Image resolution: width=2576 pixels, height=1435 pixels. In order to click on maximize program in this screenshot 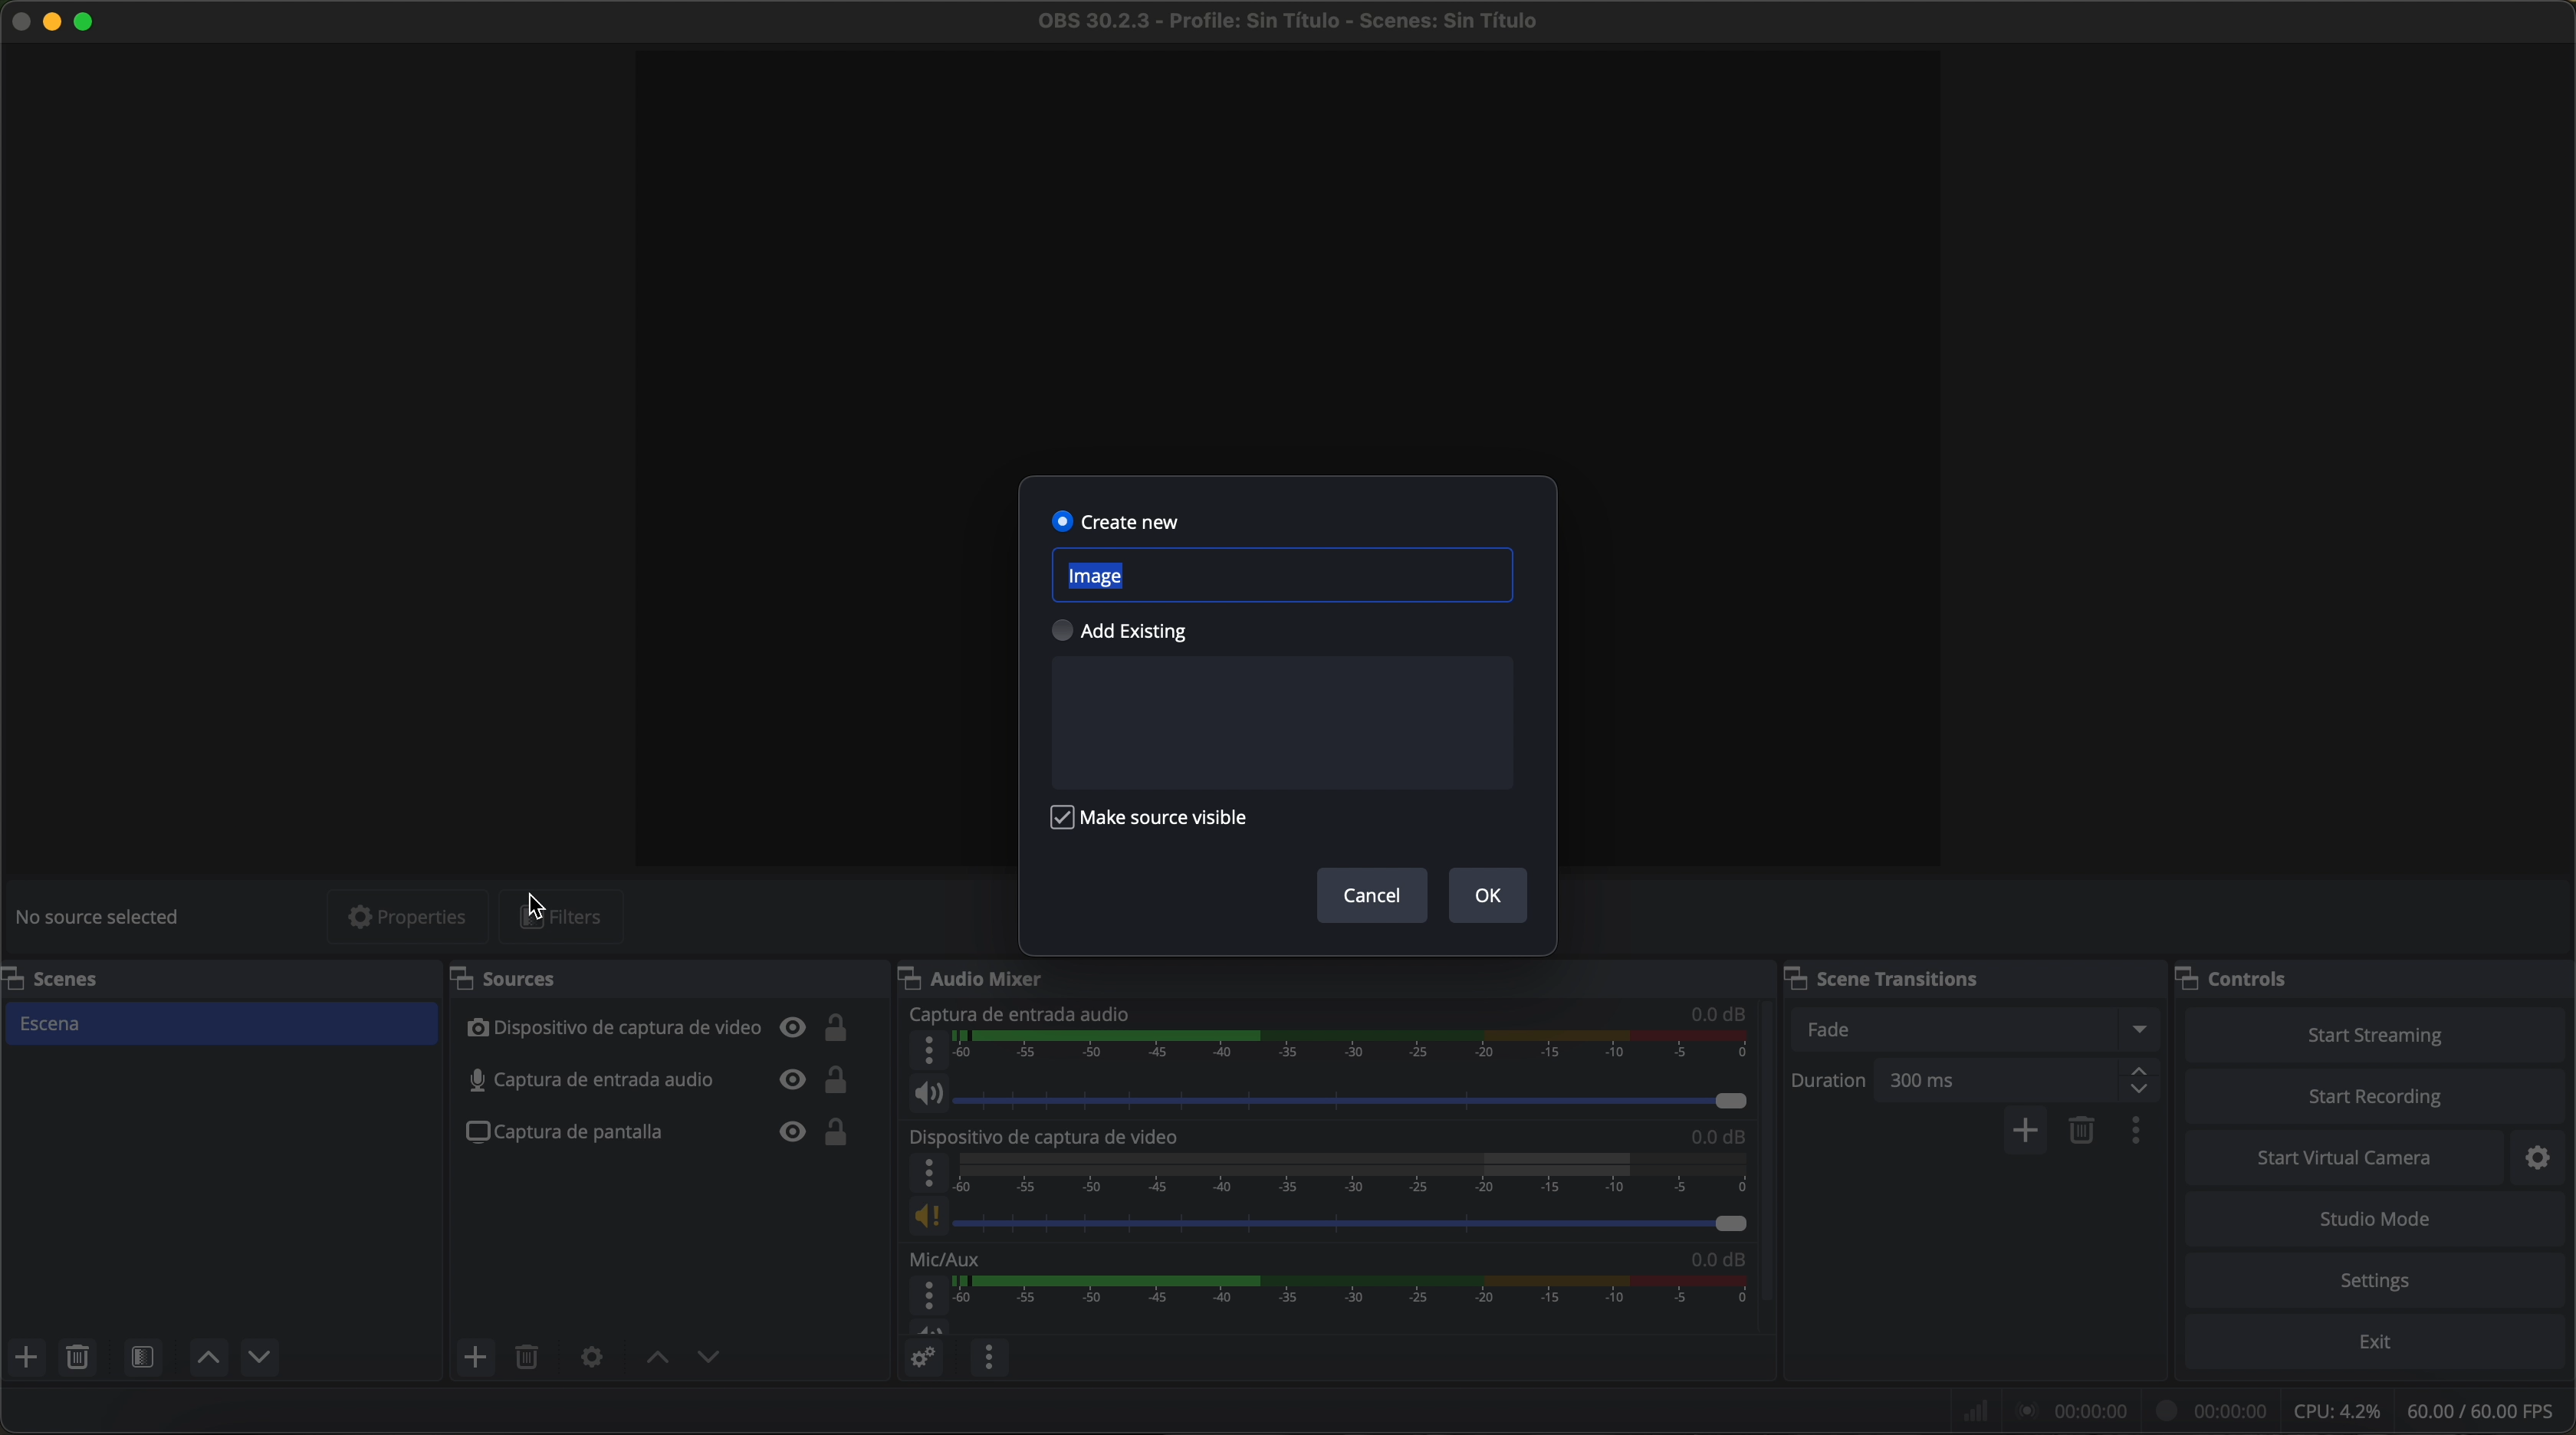, I will do `click(88, 19)`.